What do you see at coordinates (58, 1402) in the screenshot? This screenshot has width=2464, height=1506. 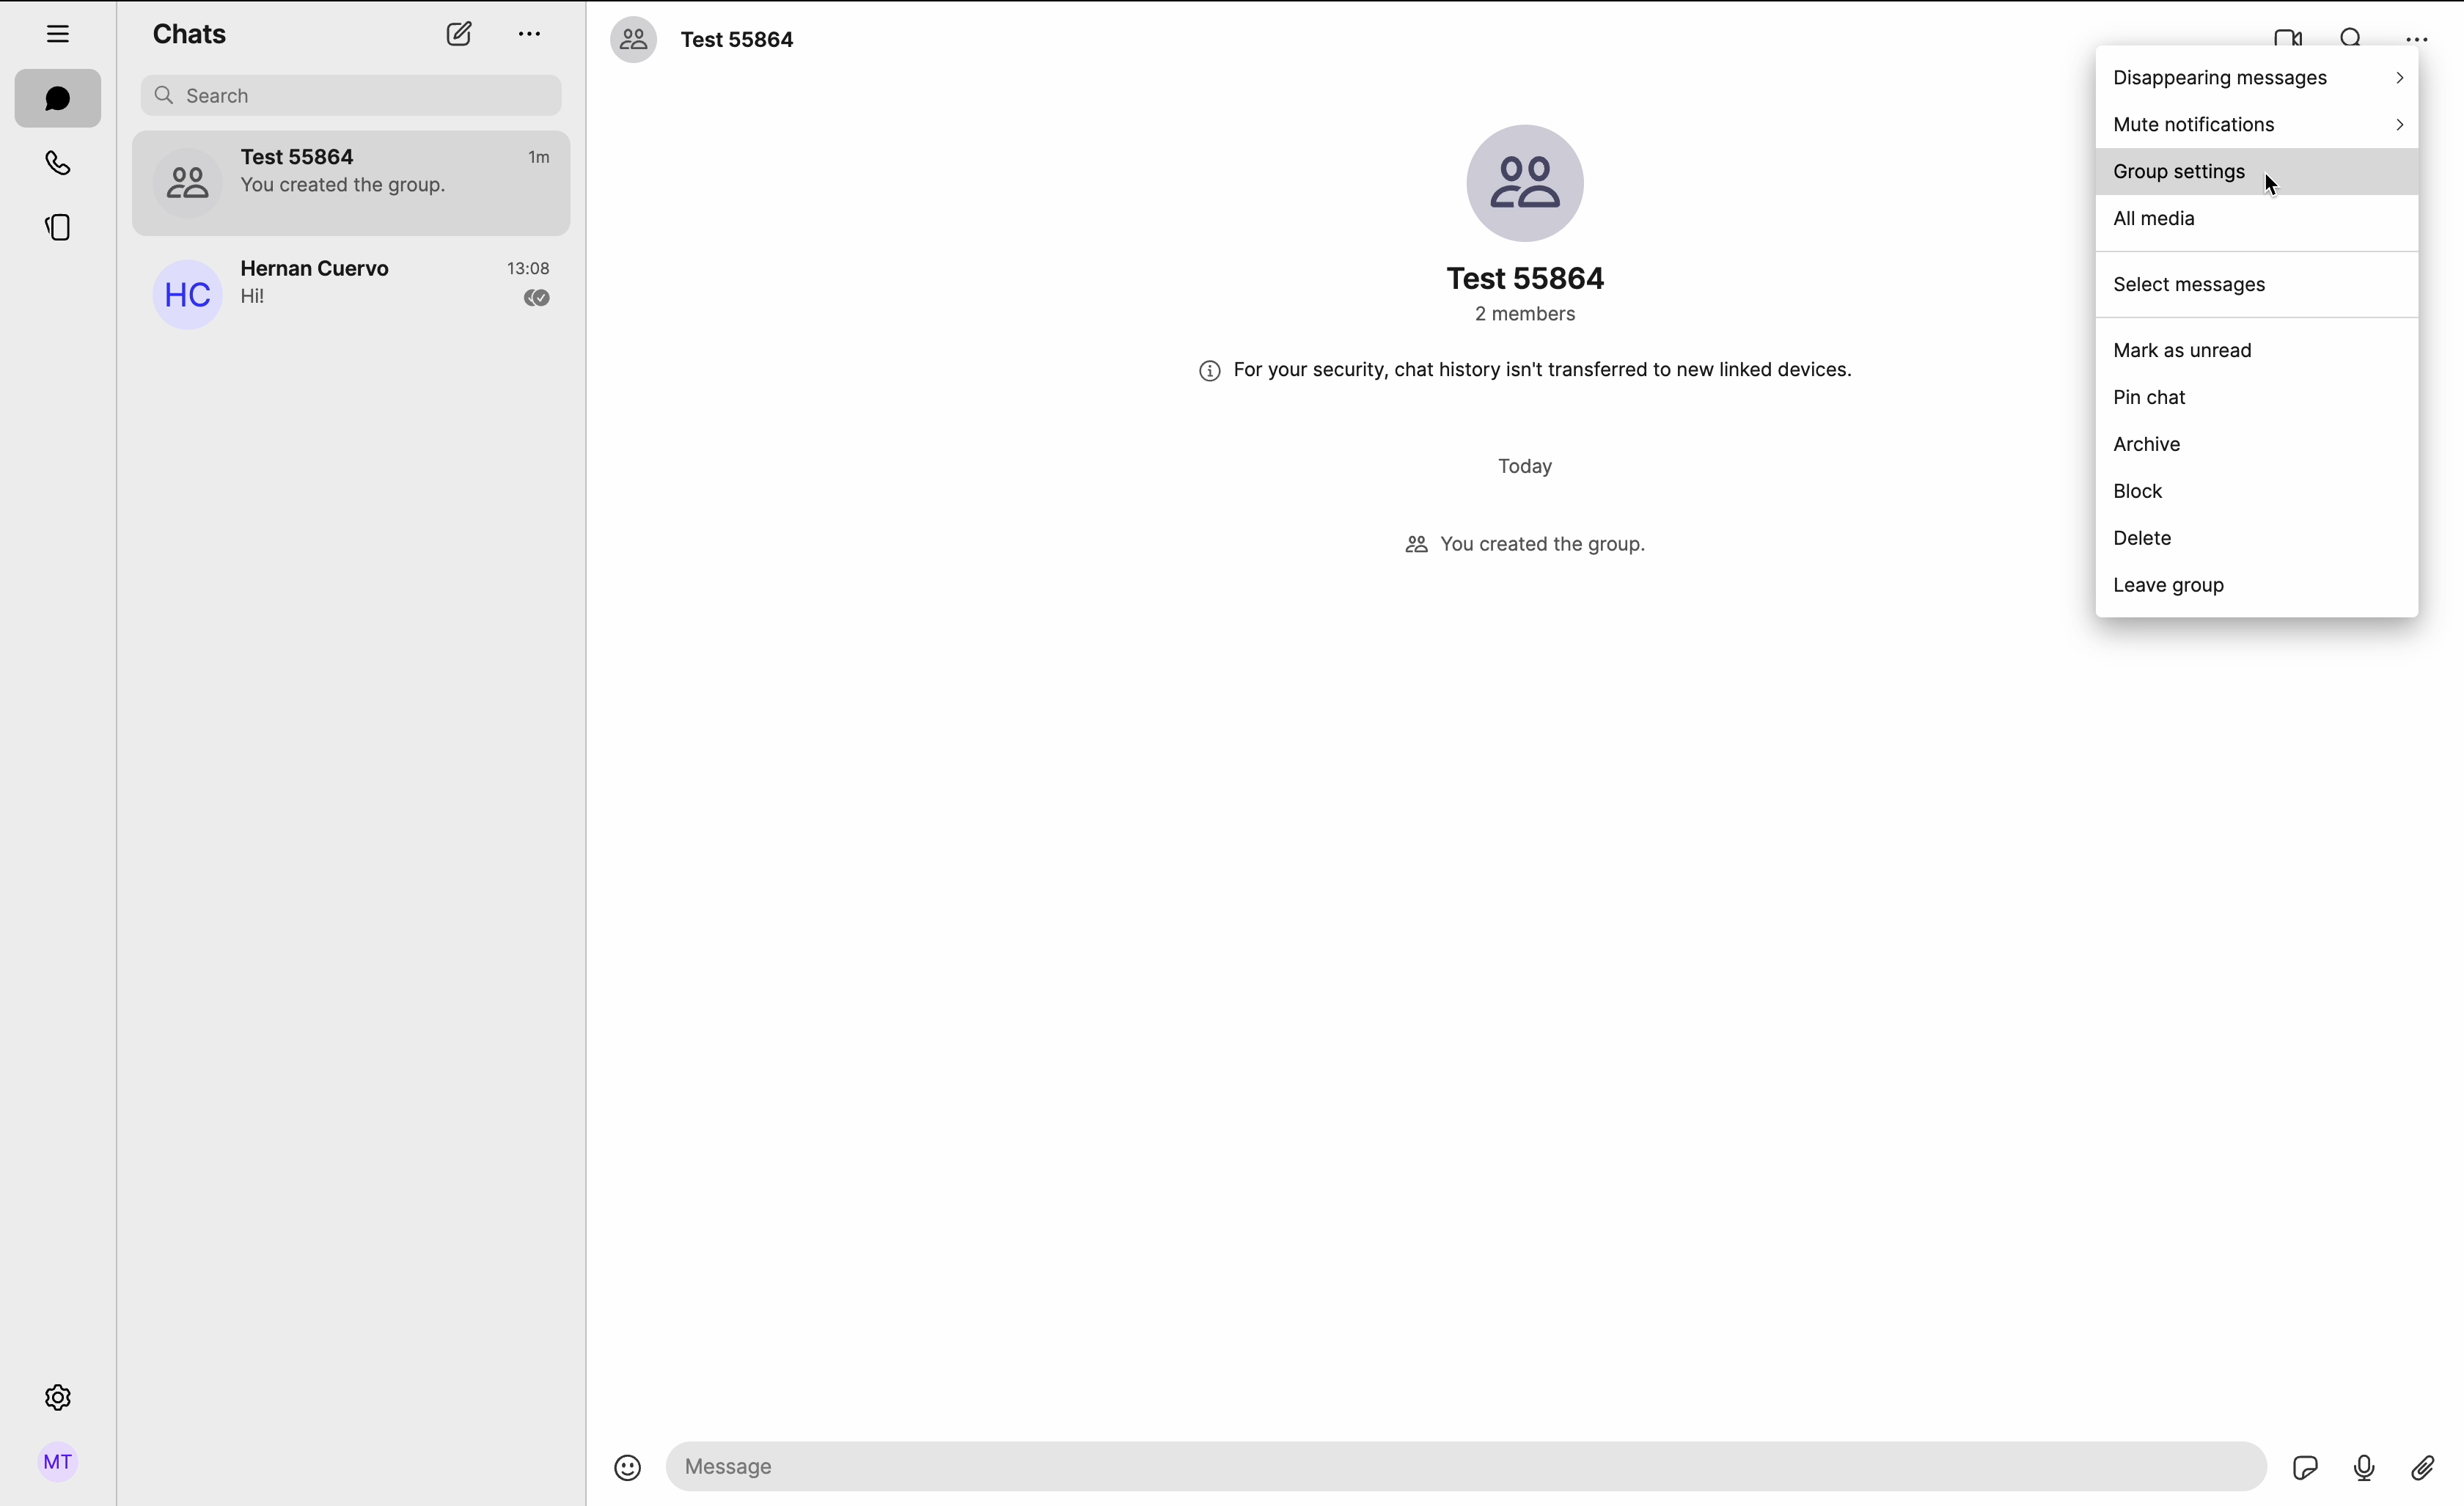 I see `settings` at bounding box center [58, 1402].